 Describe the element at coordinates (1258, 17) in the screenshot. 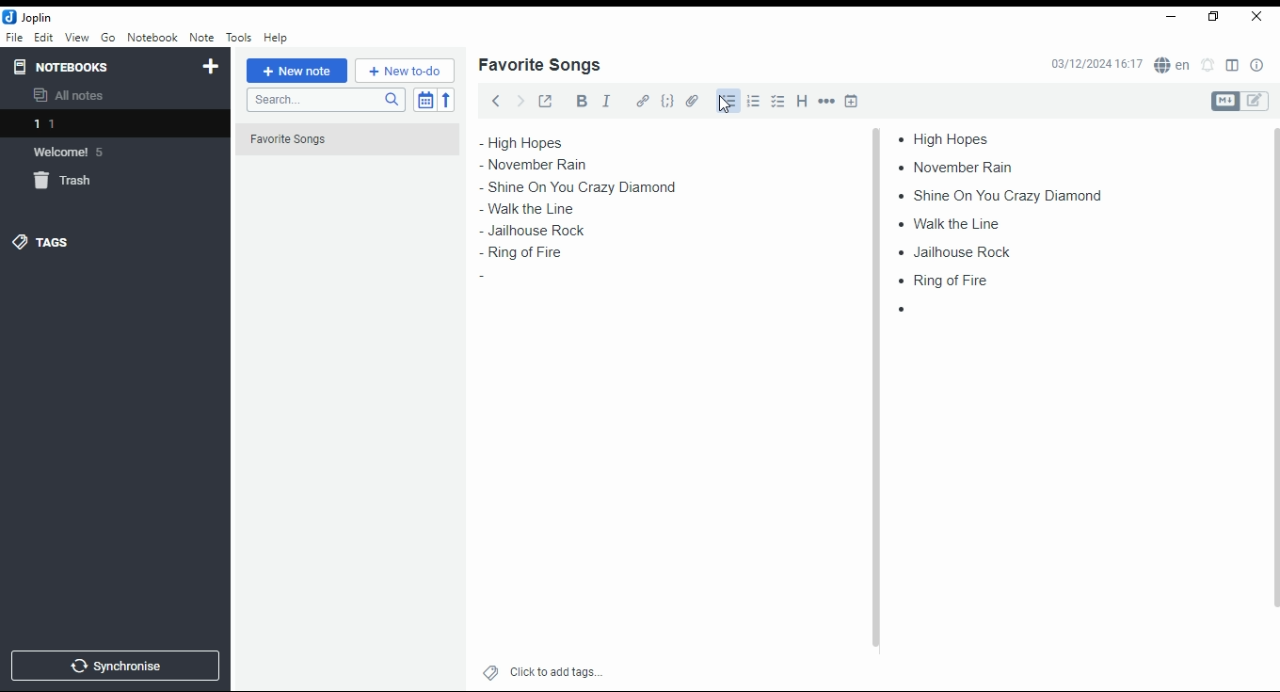

I see `close window` at that location.